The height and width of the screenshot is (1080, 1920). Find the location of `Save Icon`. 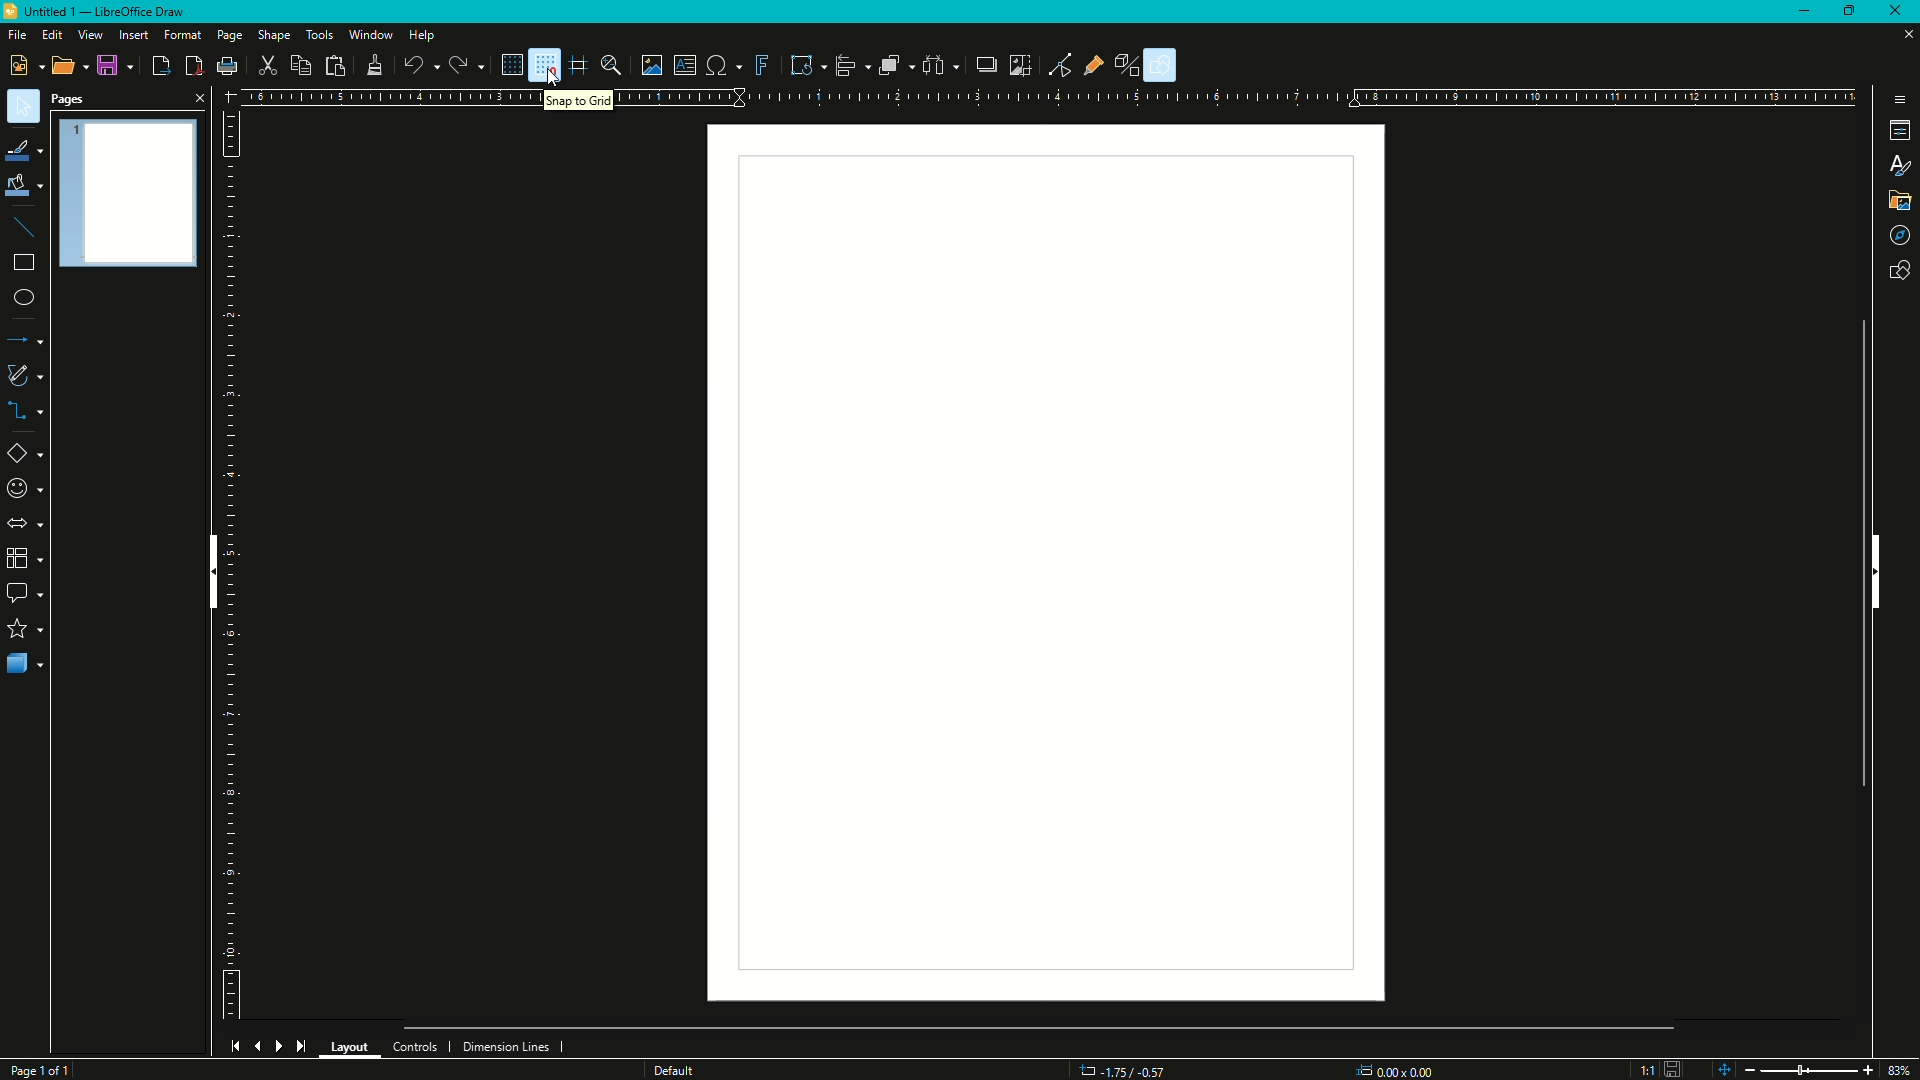

Save Icon is located at coordinates (1659, 1065).